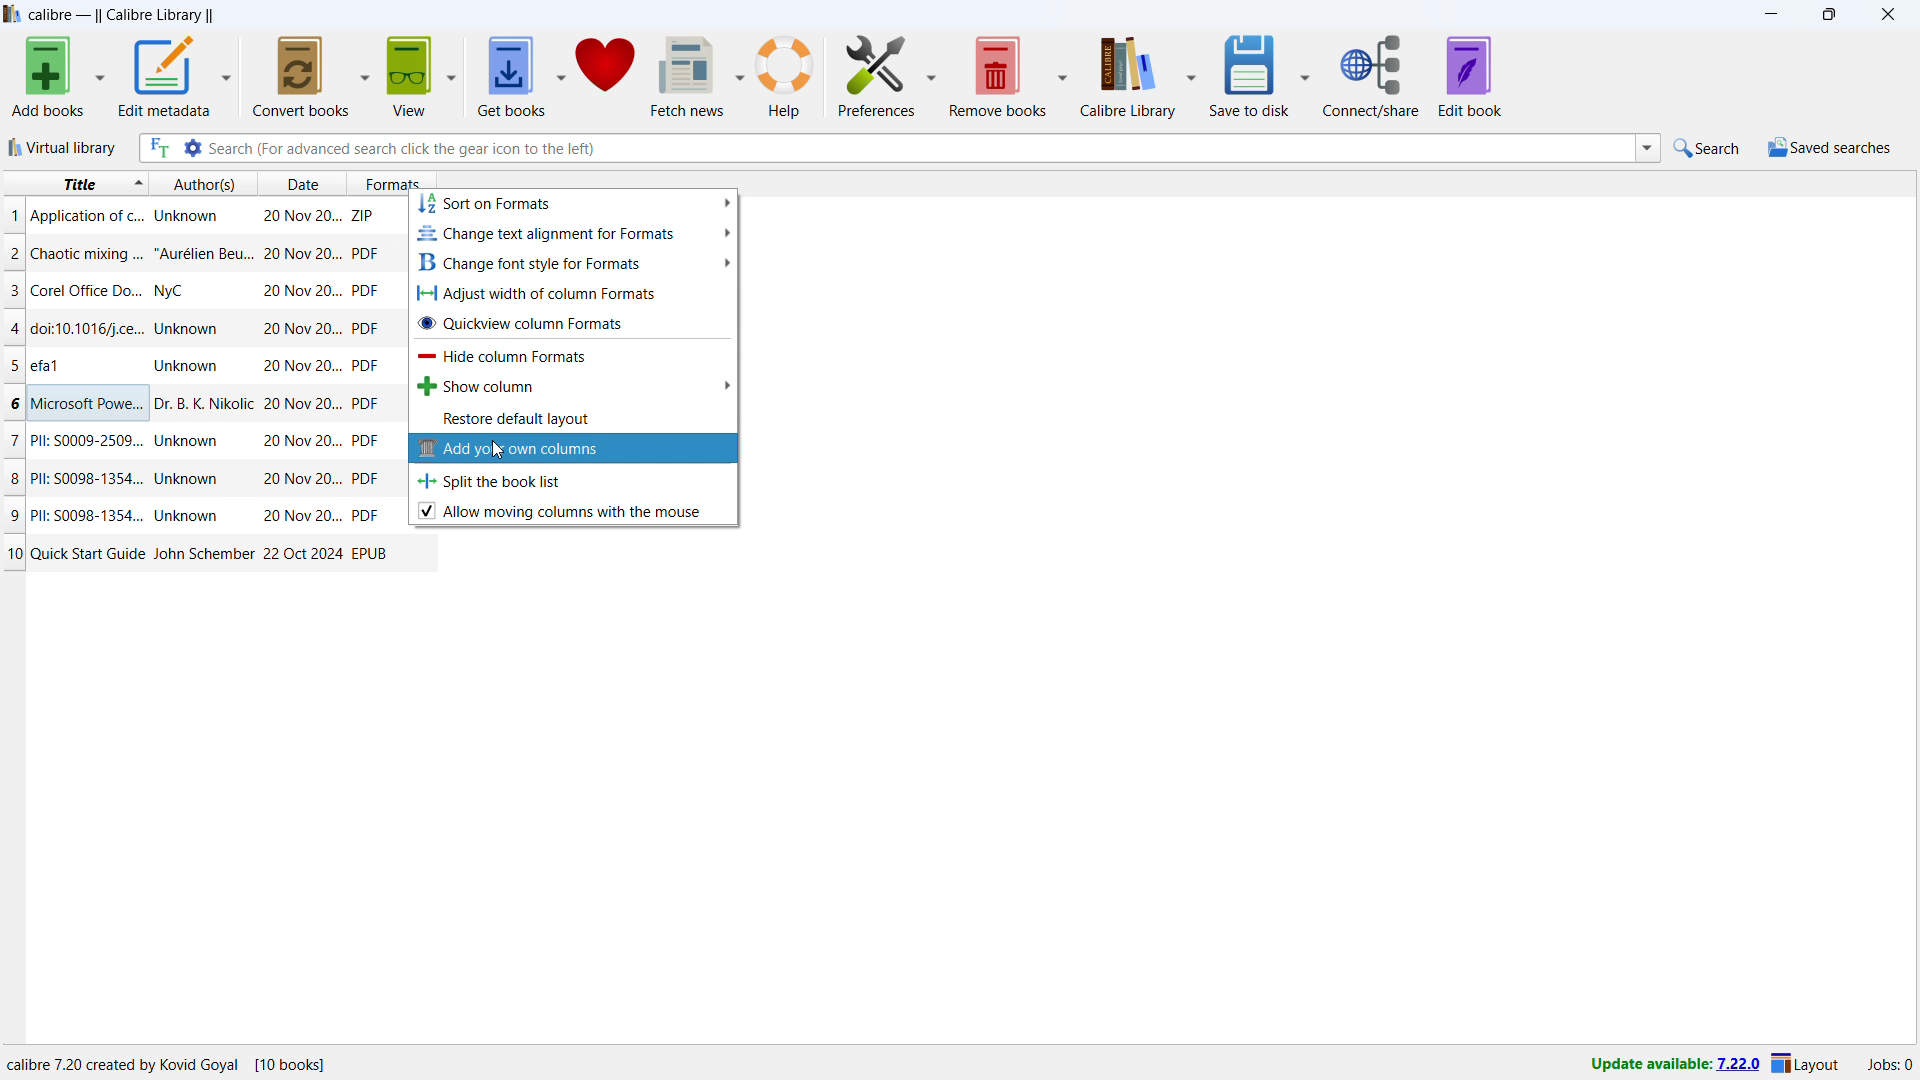  Describe the element at coordinates (203, 404) in the screenshot. I see `author` at that location.